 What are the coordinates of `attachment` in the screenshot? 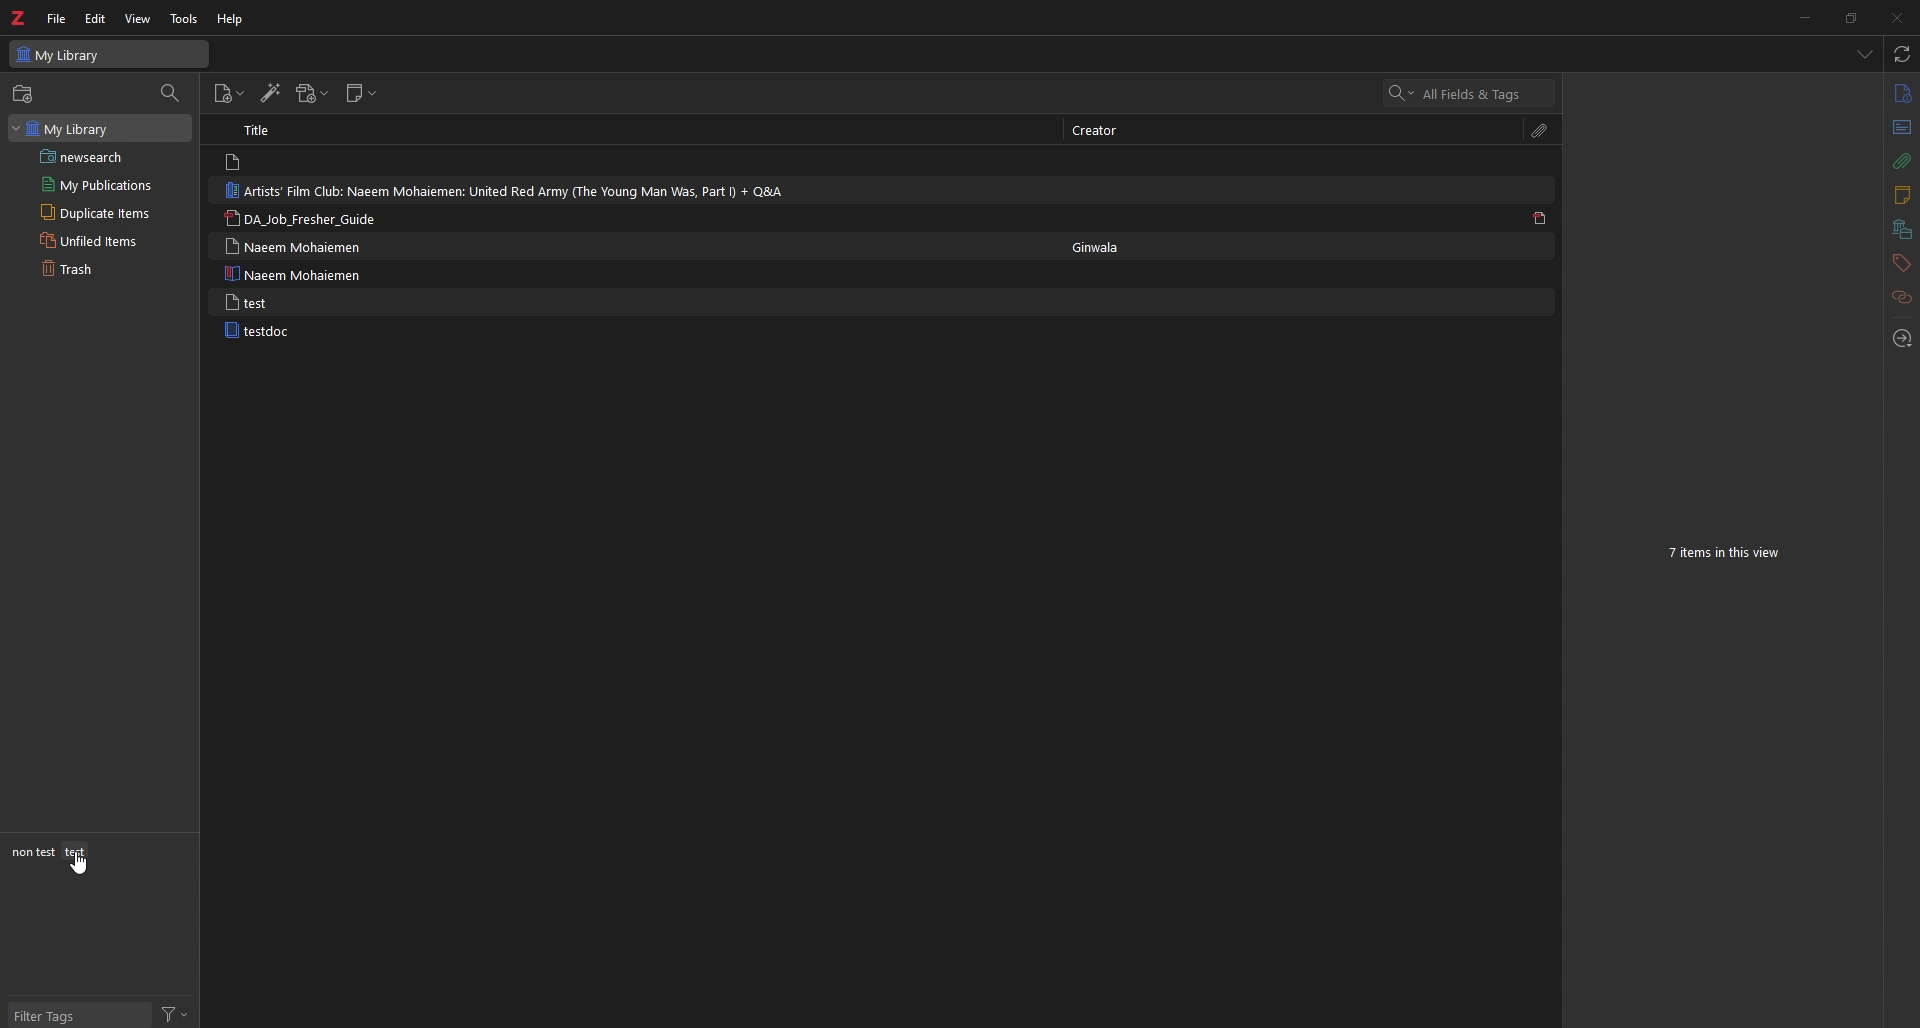 It's located at (1539, 130).